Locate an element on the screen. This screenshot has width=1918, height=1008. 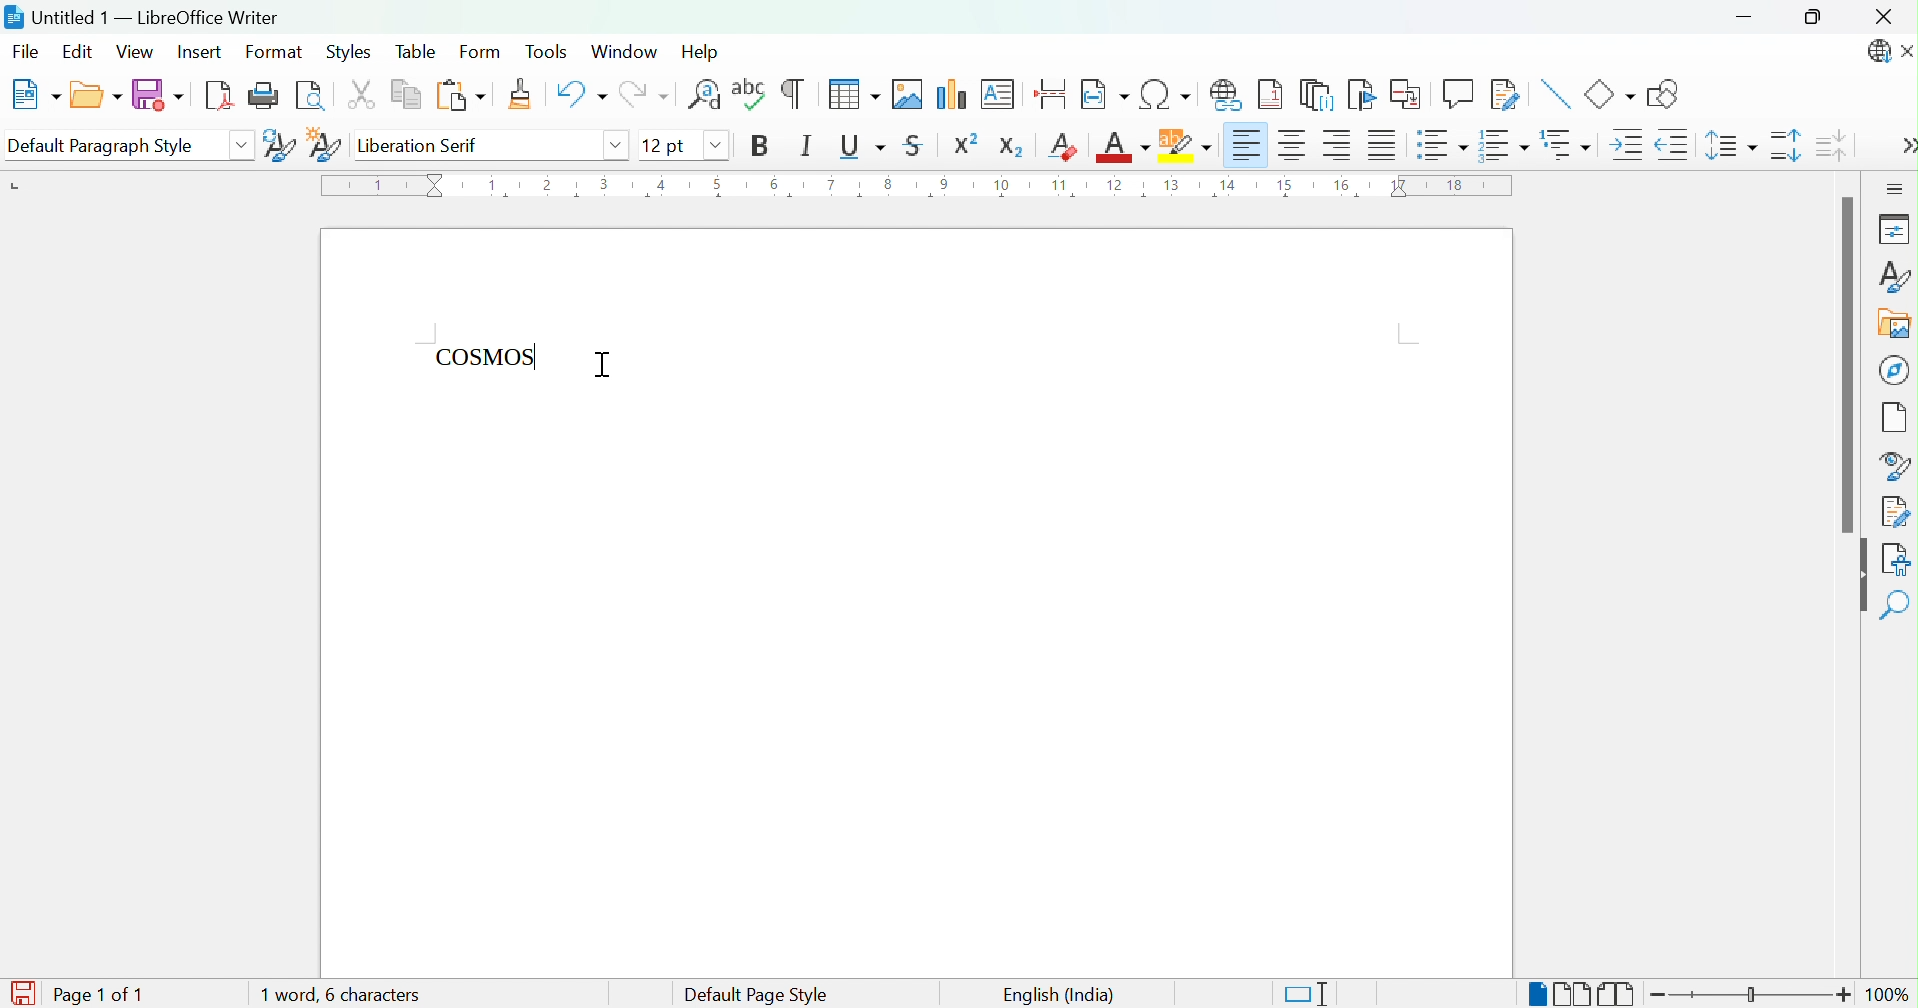
Standard selection. Click to change the selection mode. is located at coordinates (1307, 994).